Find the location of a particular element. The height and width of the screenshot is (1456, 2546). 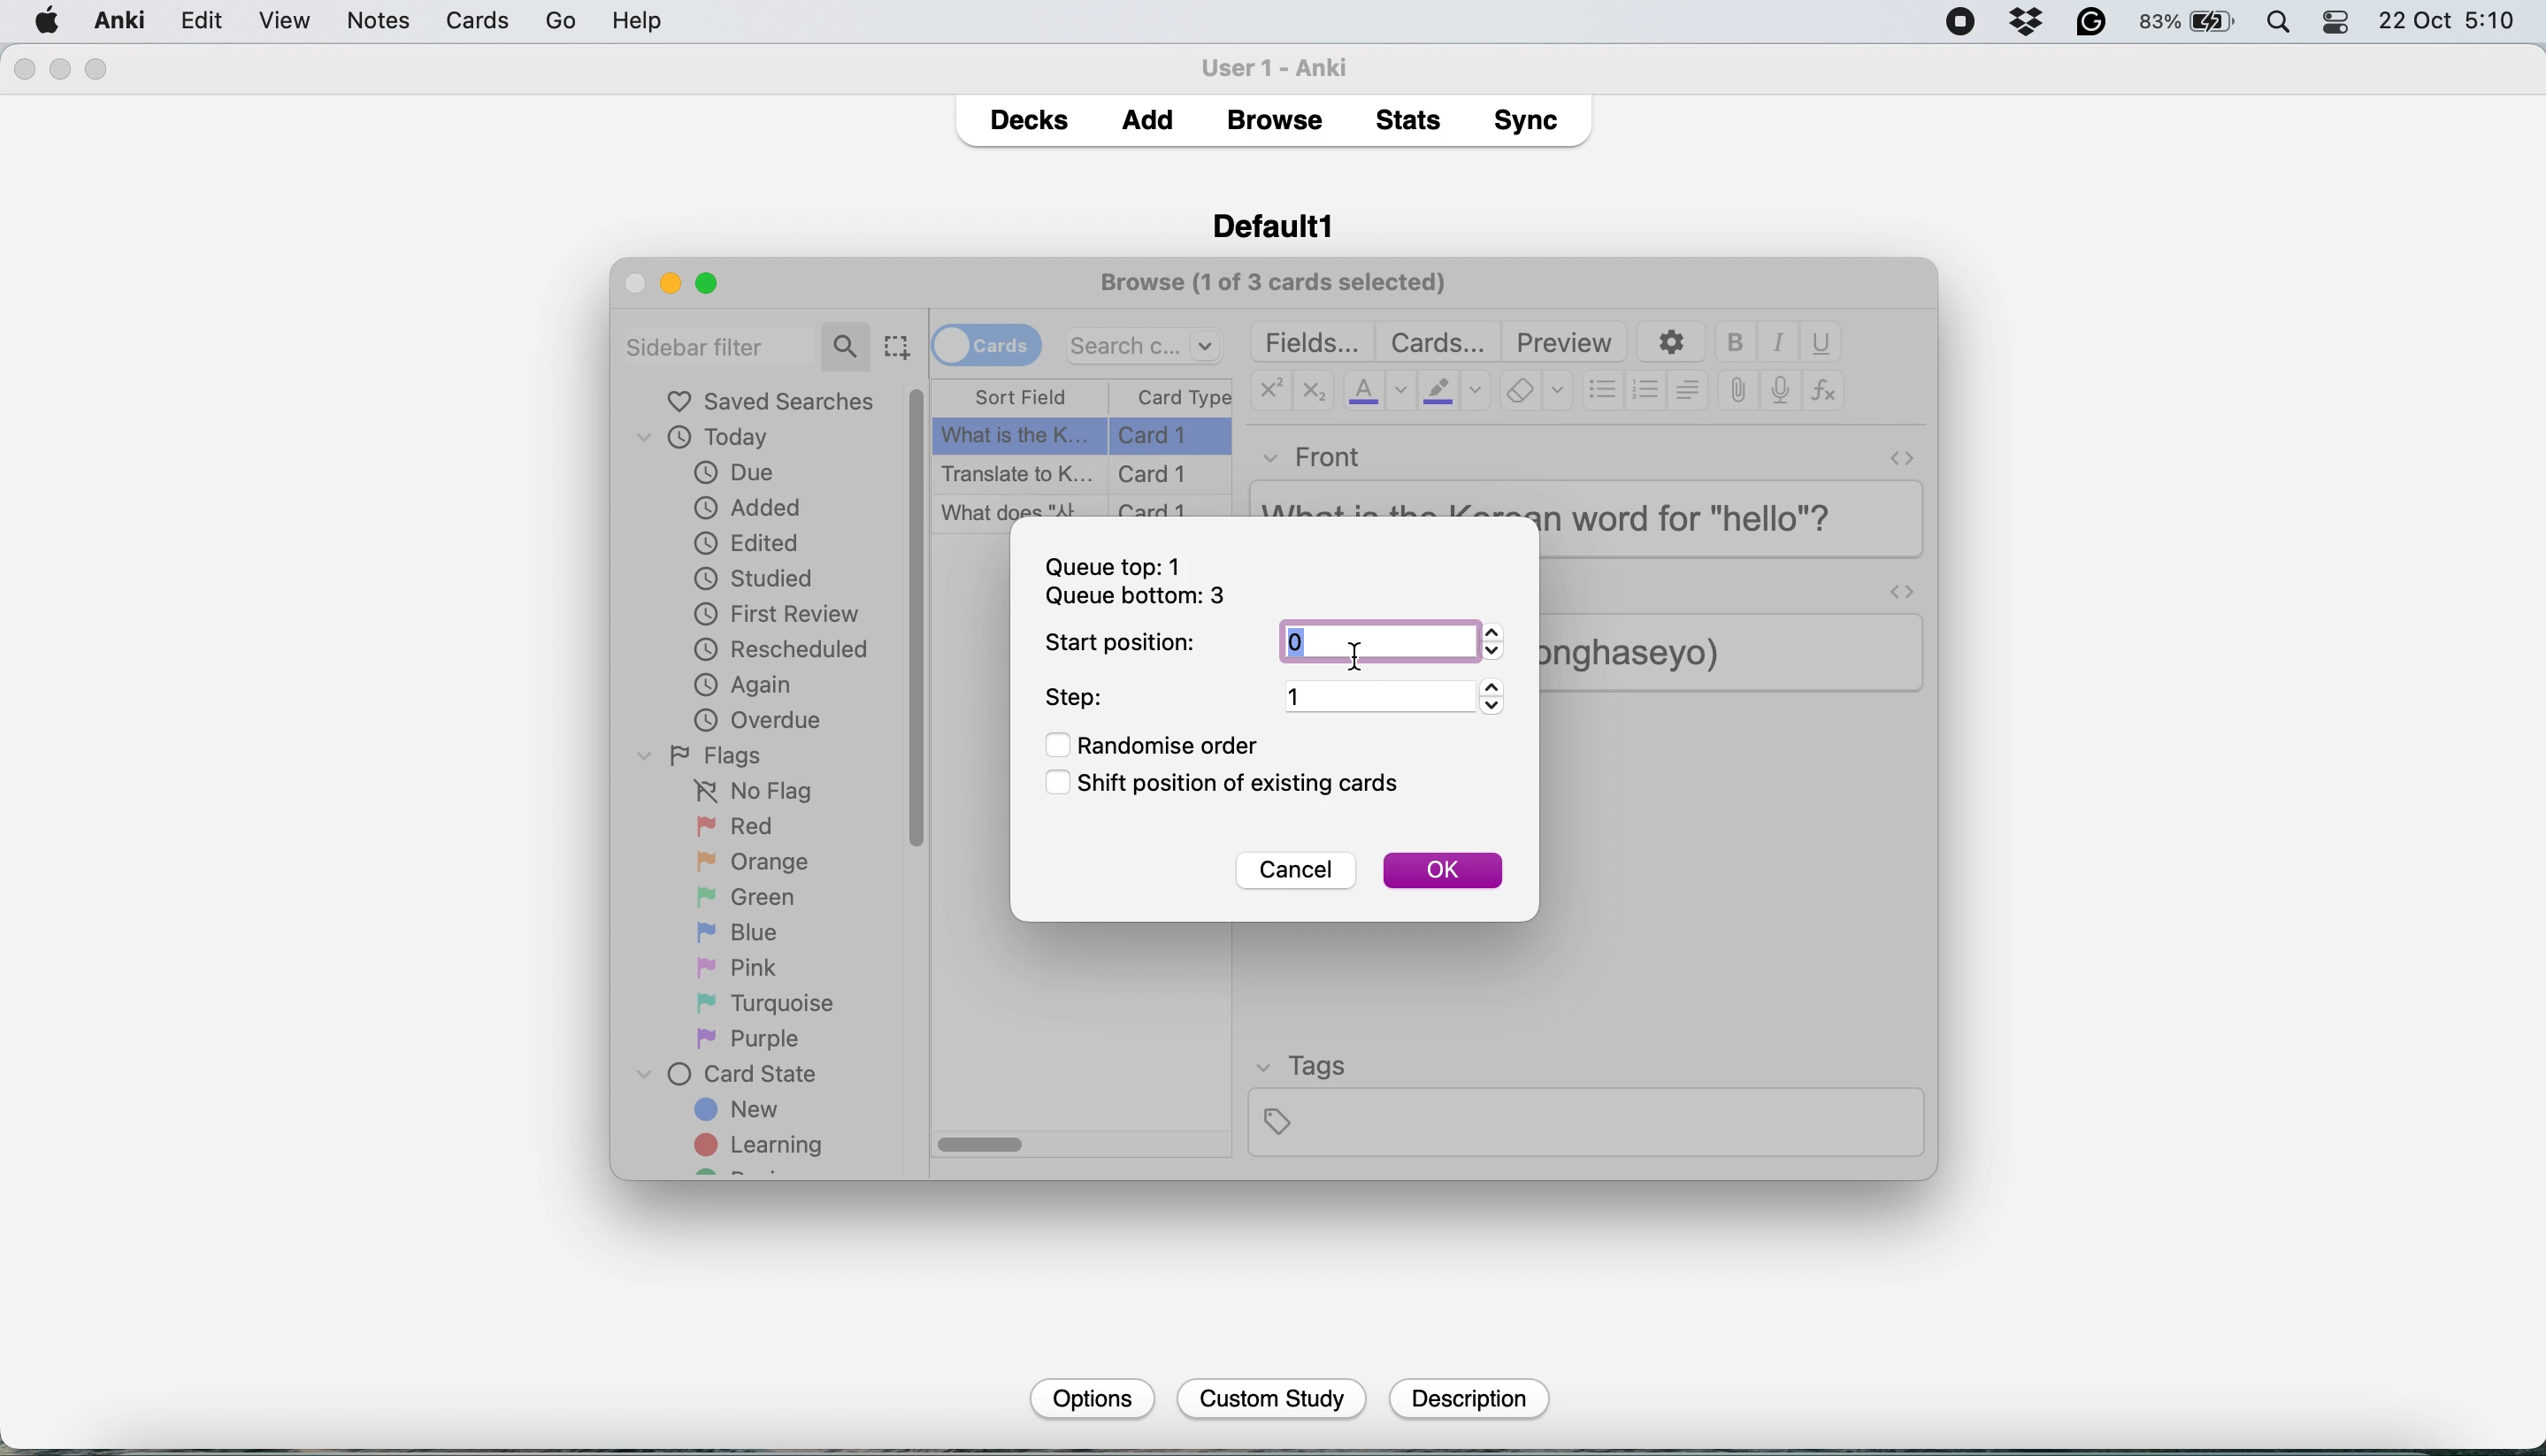

enter new position is located at coordinates (1301, 645).